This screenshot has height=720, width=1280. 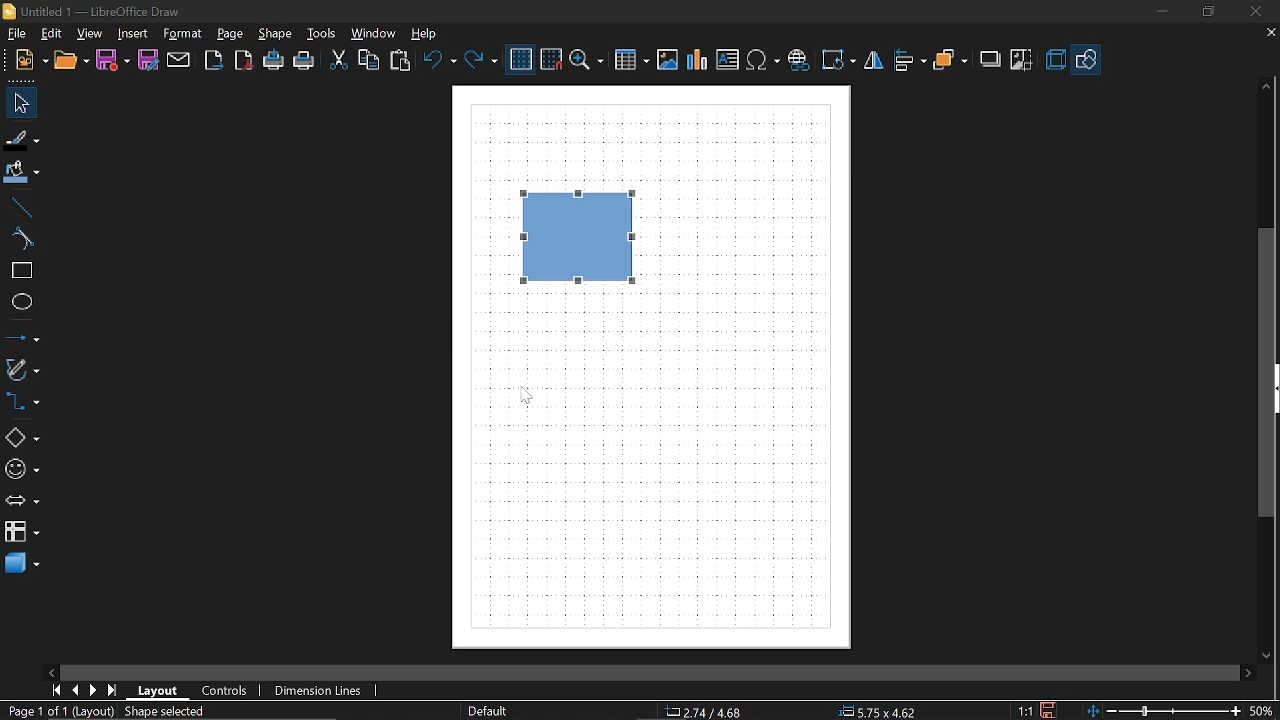 What do you see at coordinates (22, 369) in the screenshot?
I see `Curves and polygon` at bounding box center [22, 369].